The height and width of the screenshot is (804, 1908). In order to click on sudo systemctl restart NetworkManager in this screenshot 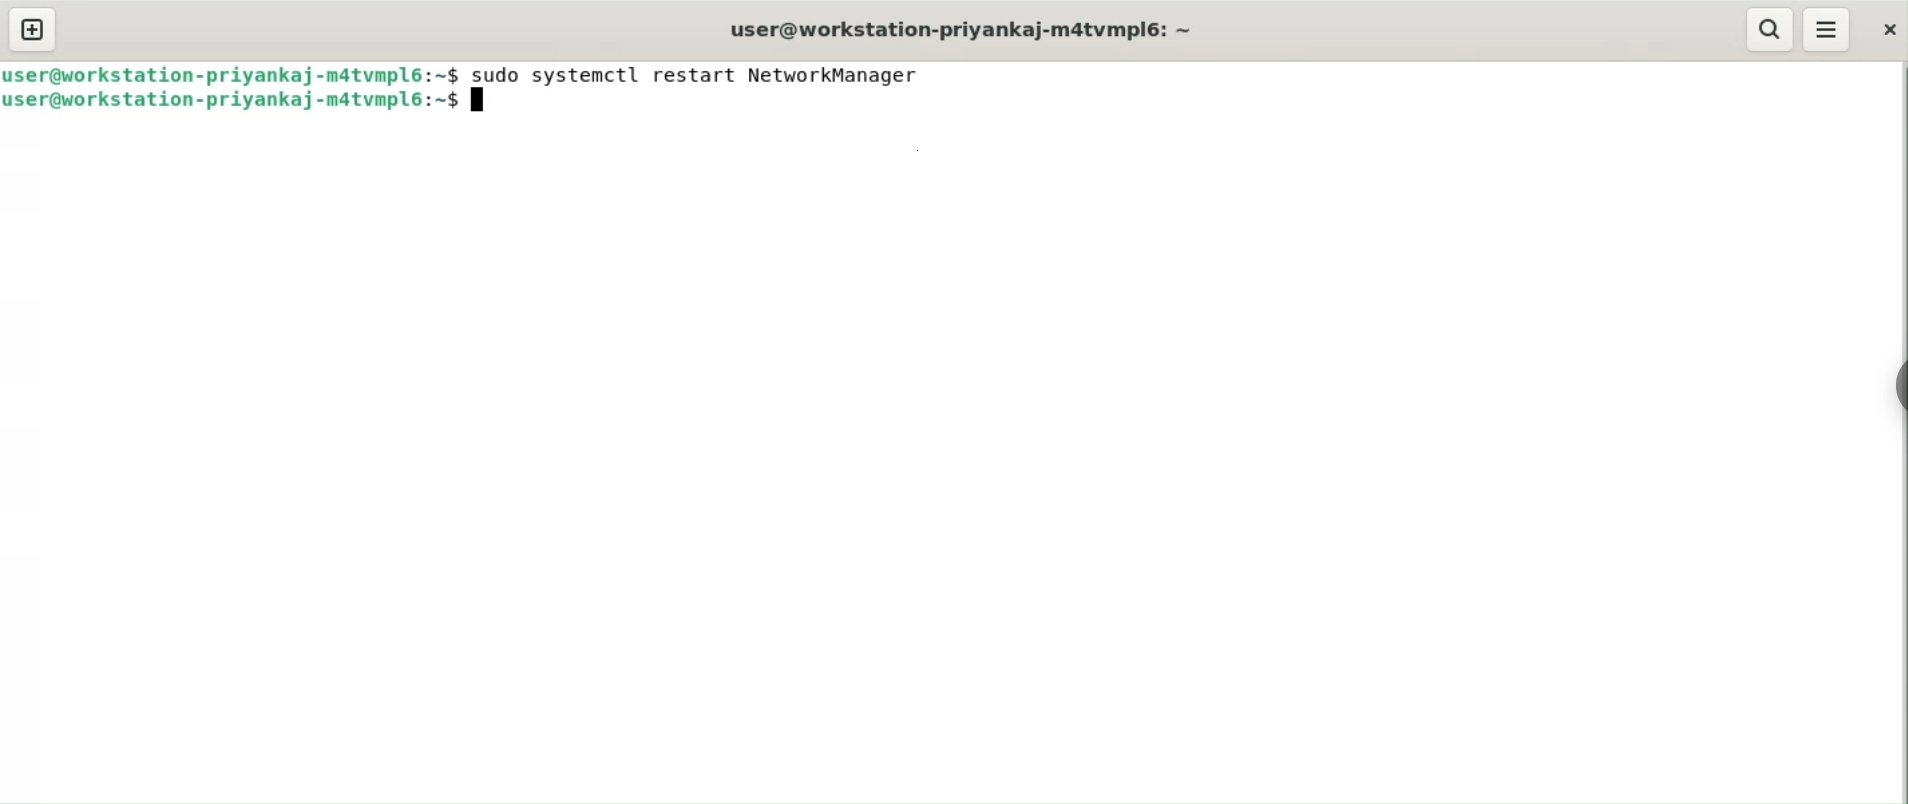, I will do `click(703, 75)`.